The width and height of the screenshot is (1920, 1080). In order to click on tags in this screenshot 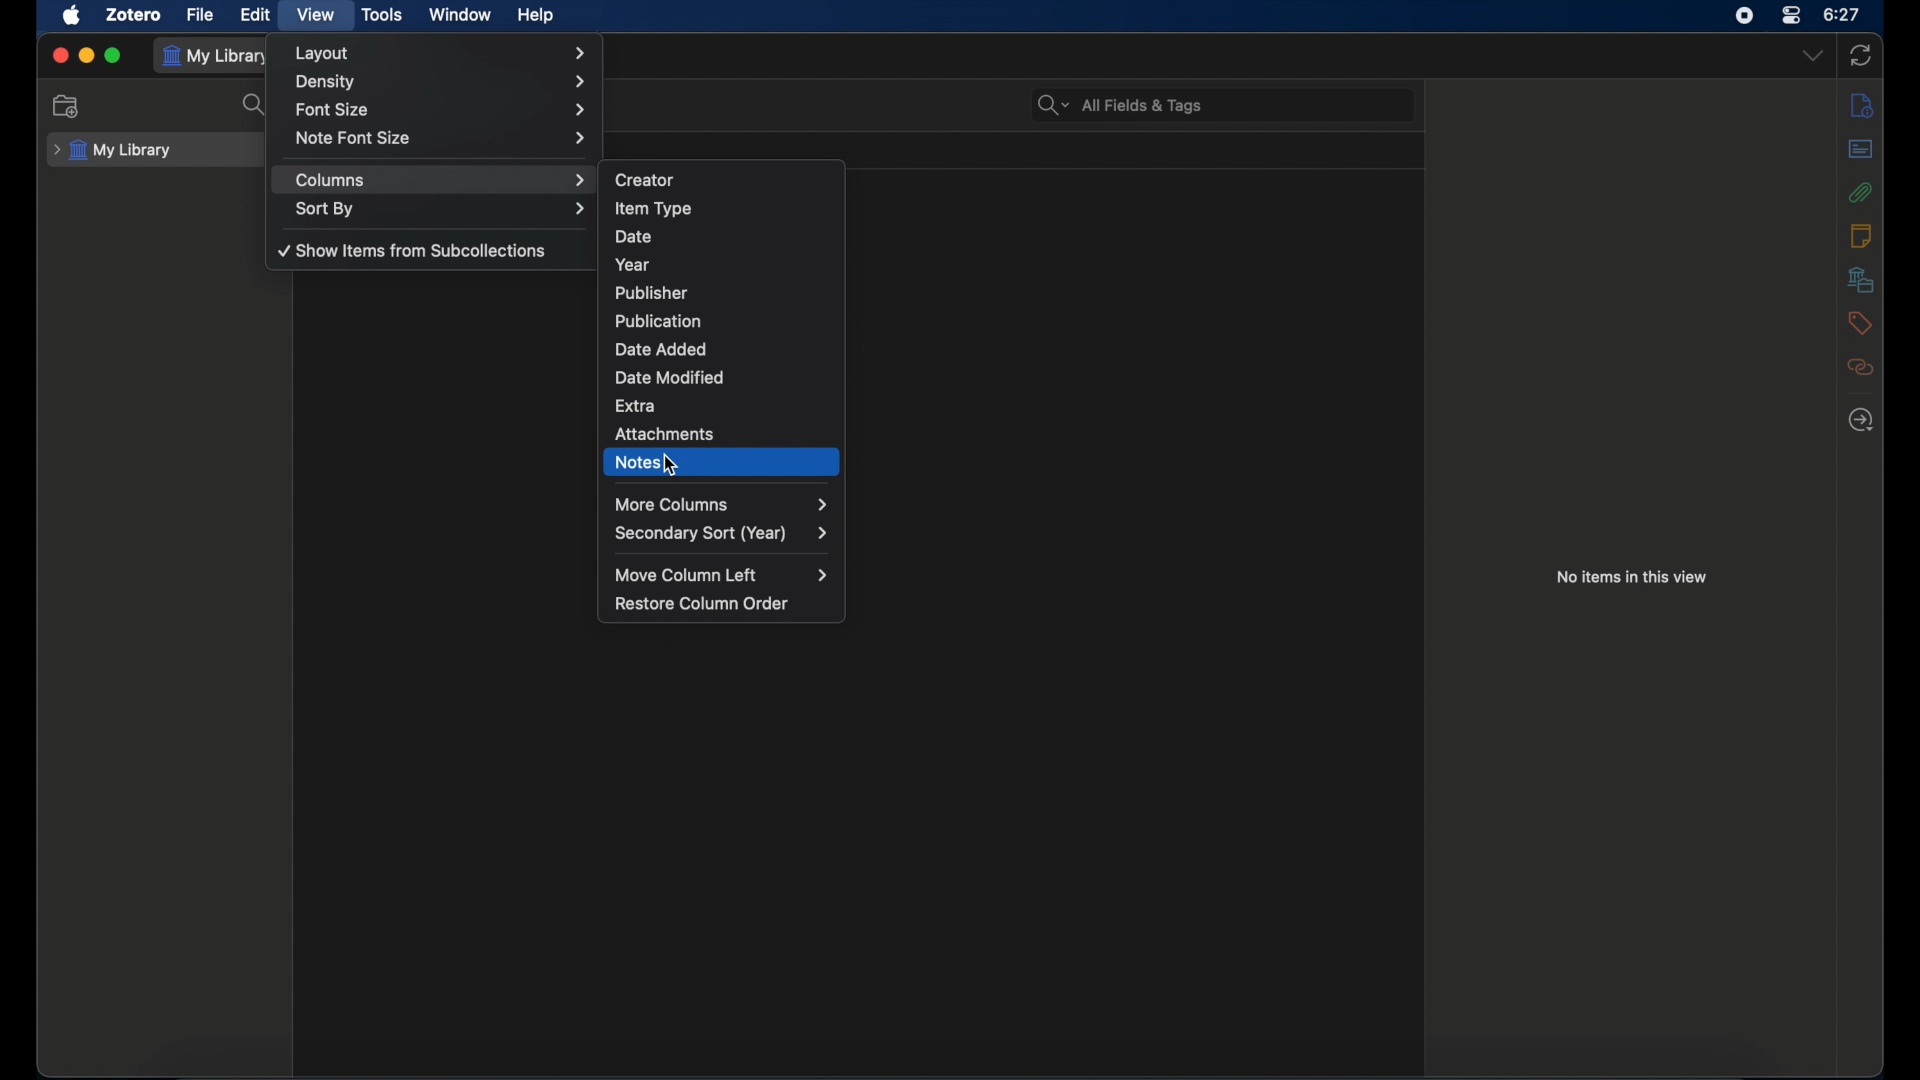, I will do `click(1860, 323)`.